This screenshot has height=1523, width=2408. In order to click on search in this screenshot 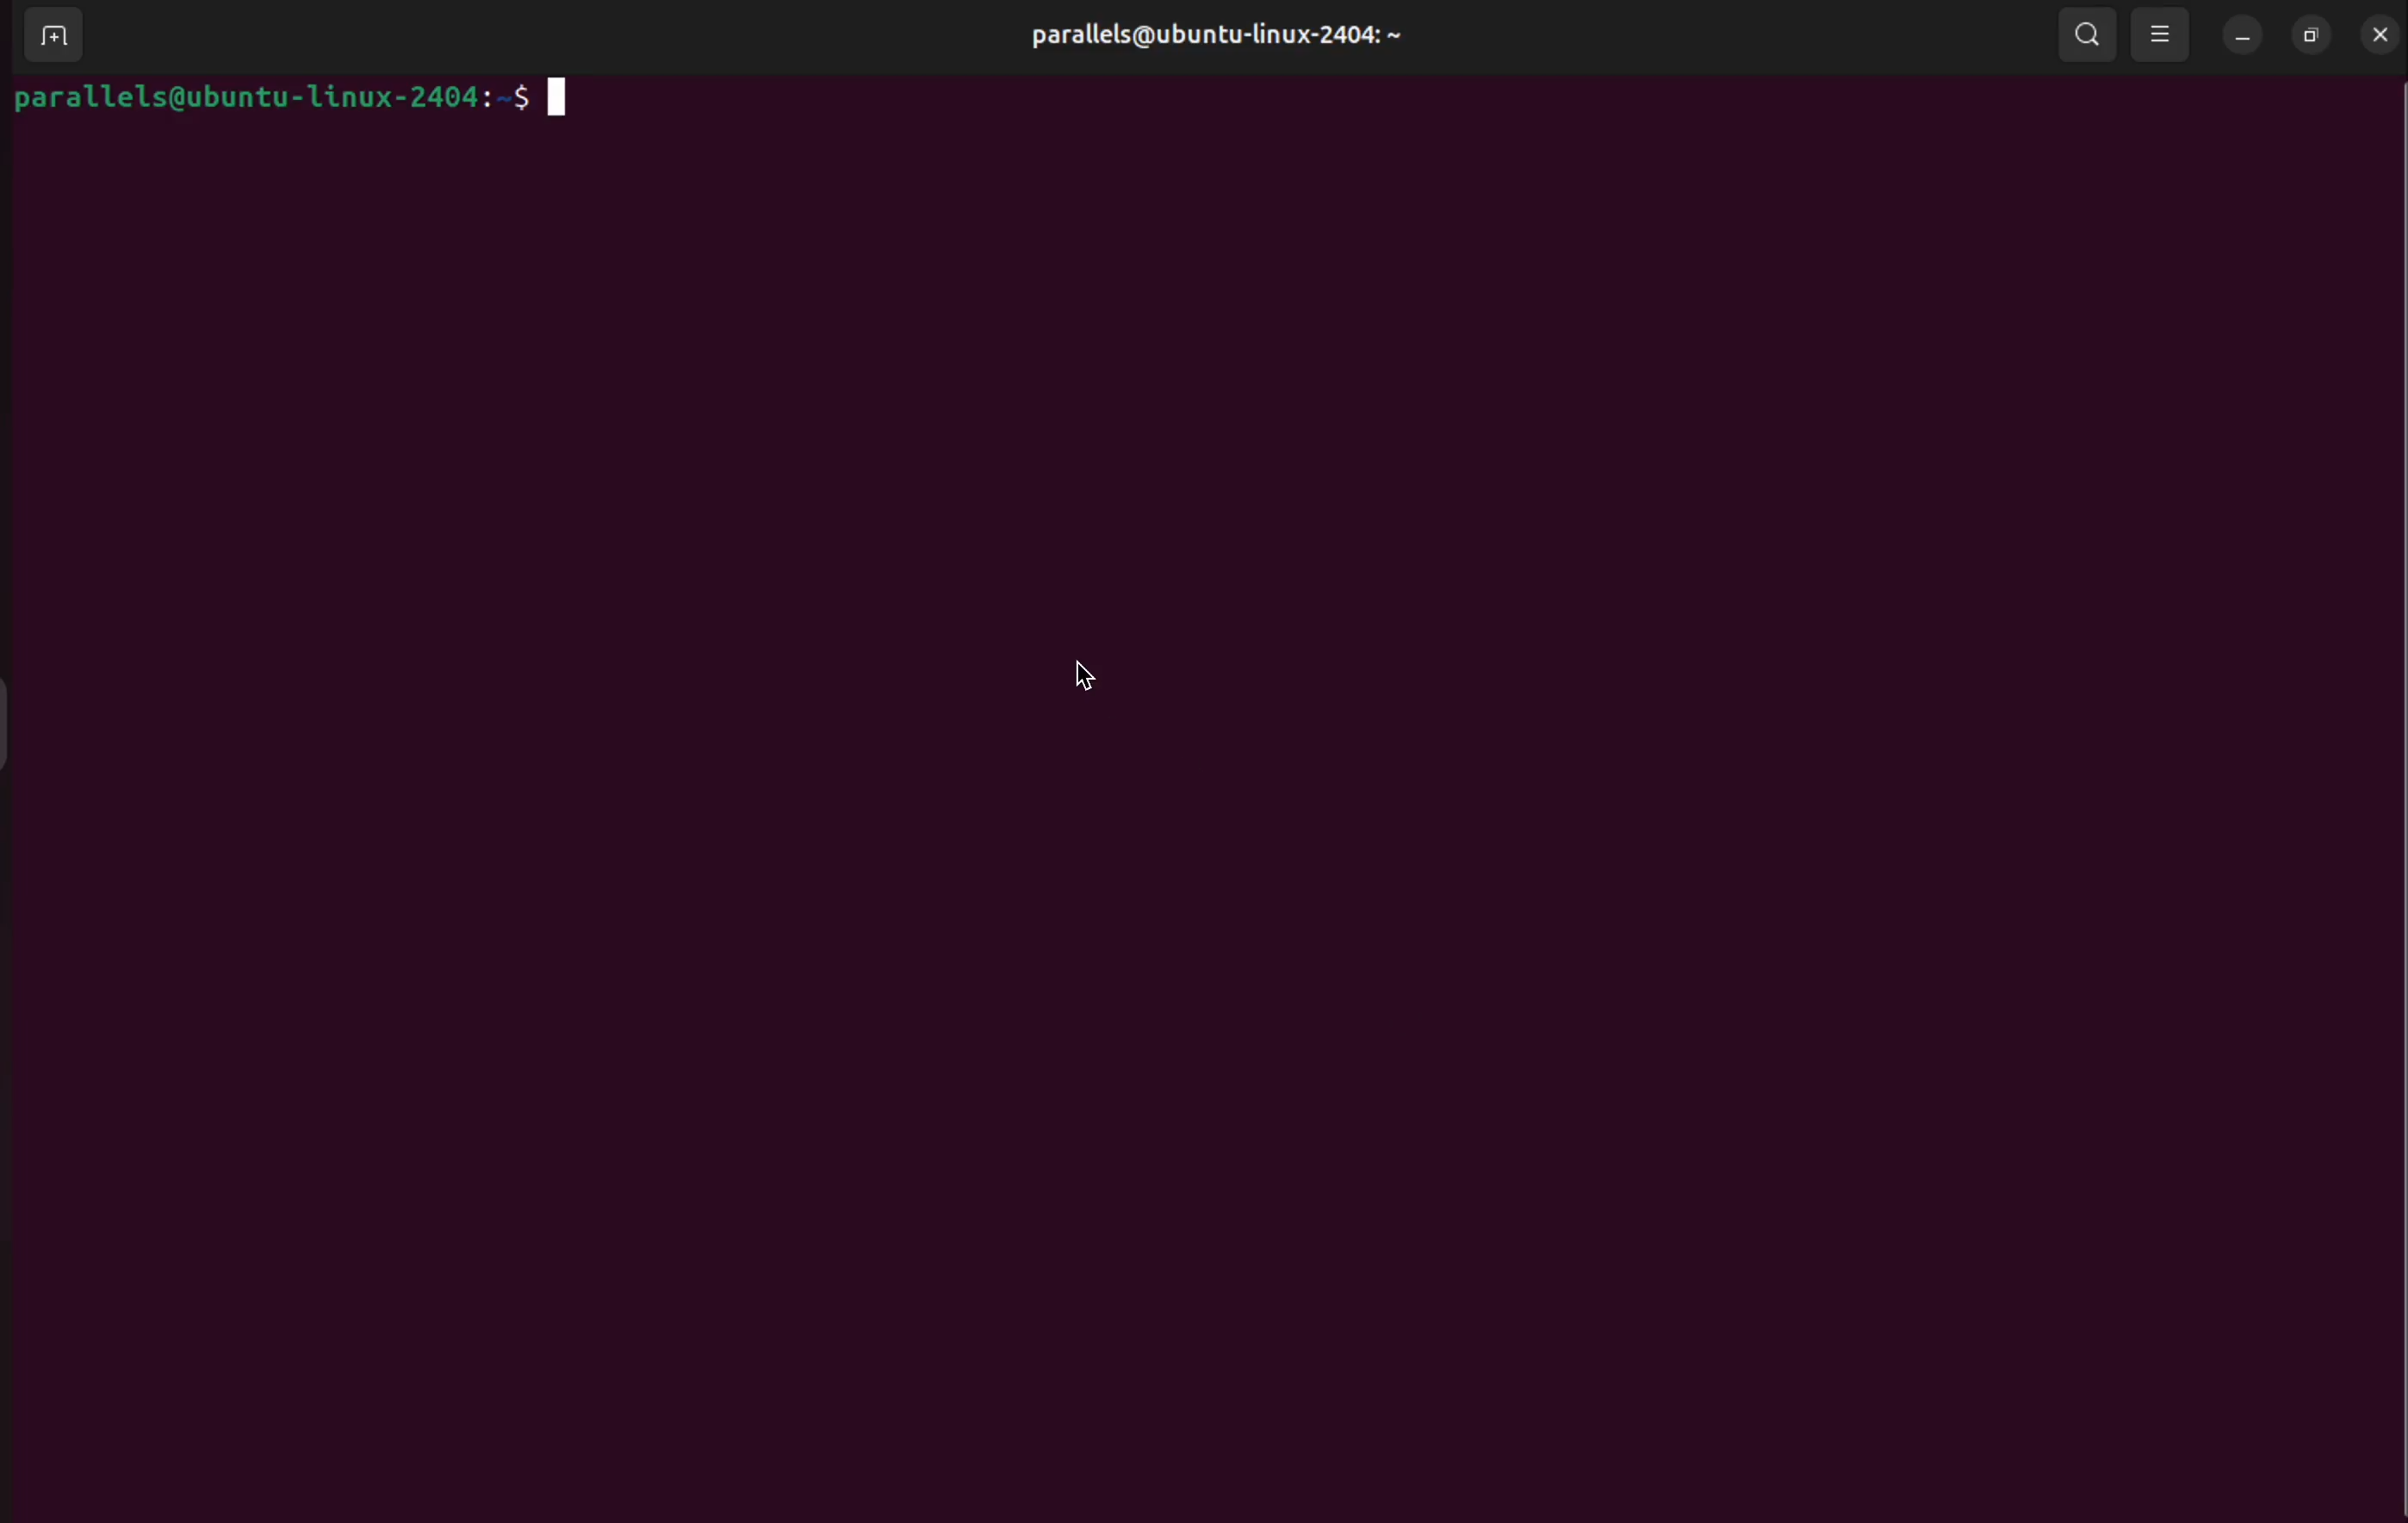, I will do `click(2088, 37)`.